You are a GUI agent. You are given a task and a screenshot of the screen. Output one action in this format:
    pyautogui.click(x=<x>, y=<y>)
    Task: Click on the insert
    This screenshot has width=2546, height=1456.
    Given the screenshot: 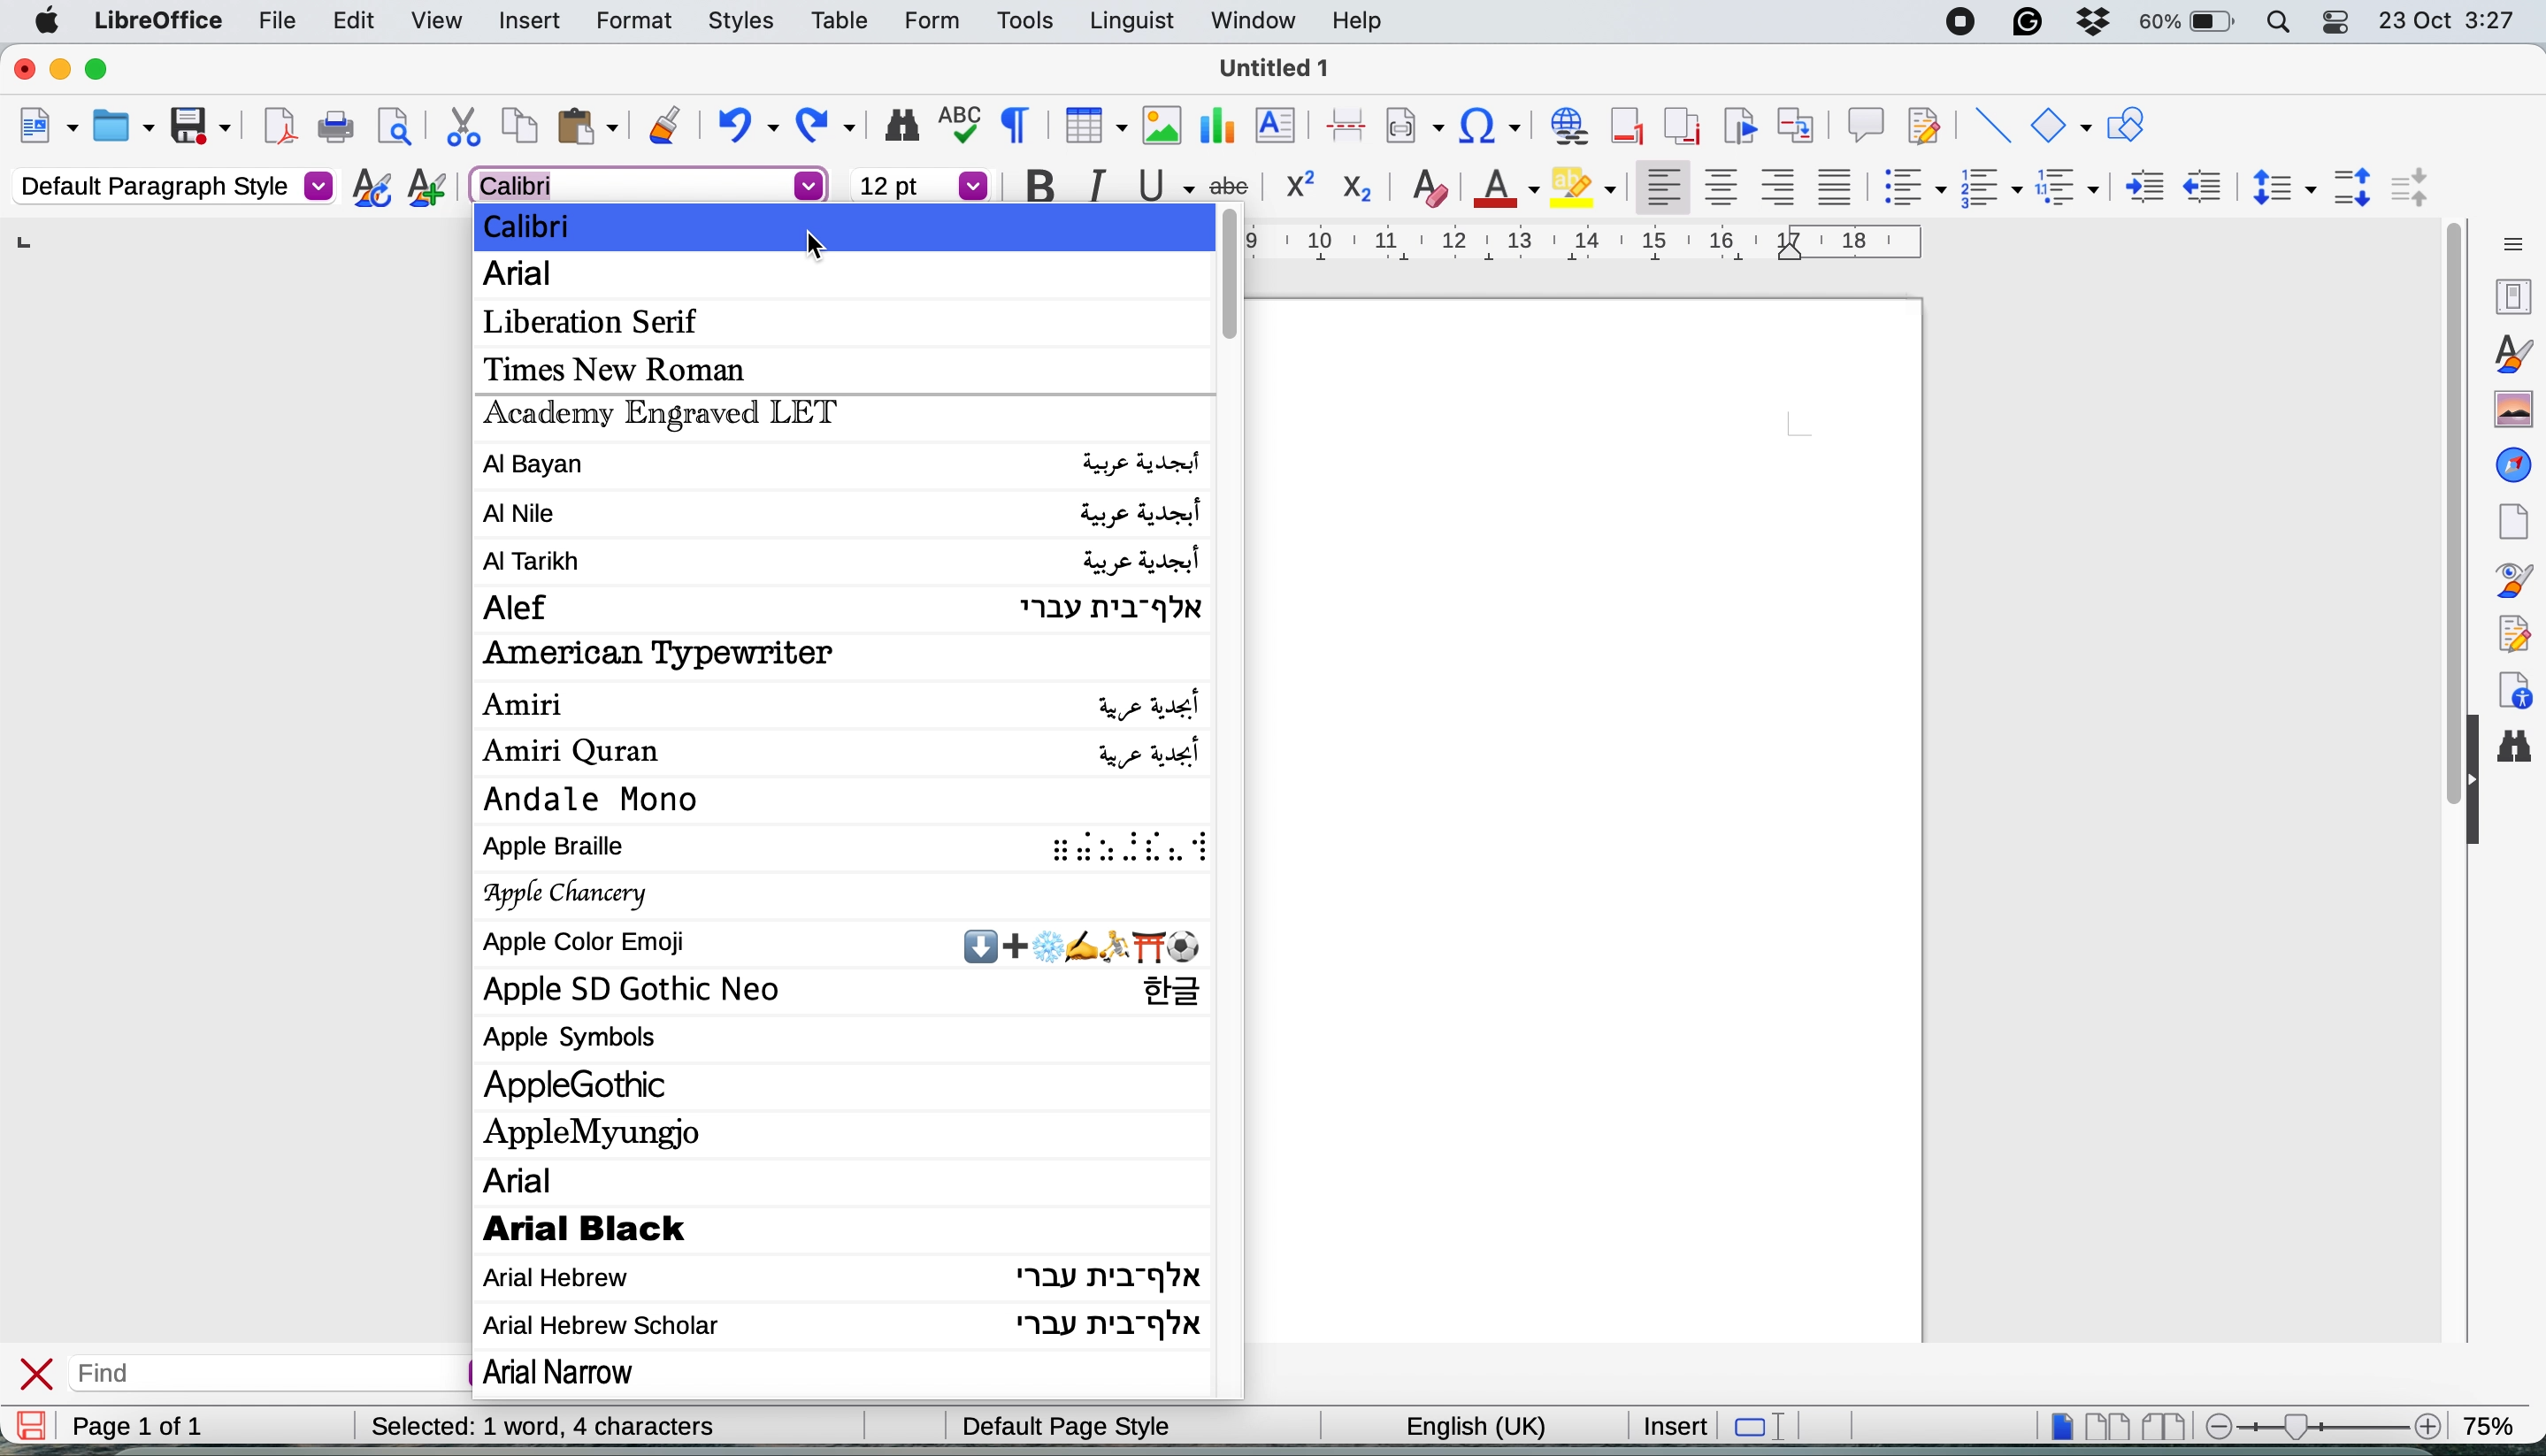 What is the action you would take?
    pyautogui.click(x=523, y=17)
    